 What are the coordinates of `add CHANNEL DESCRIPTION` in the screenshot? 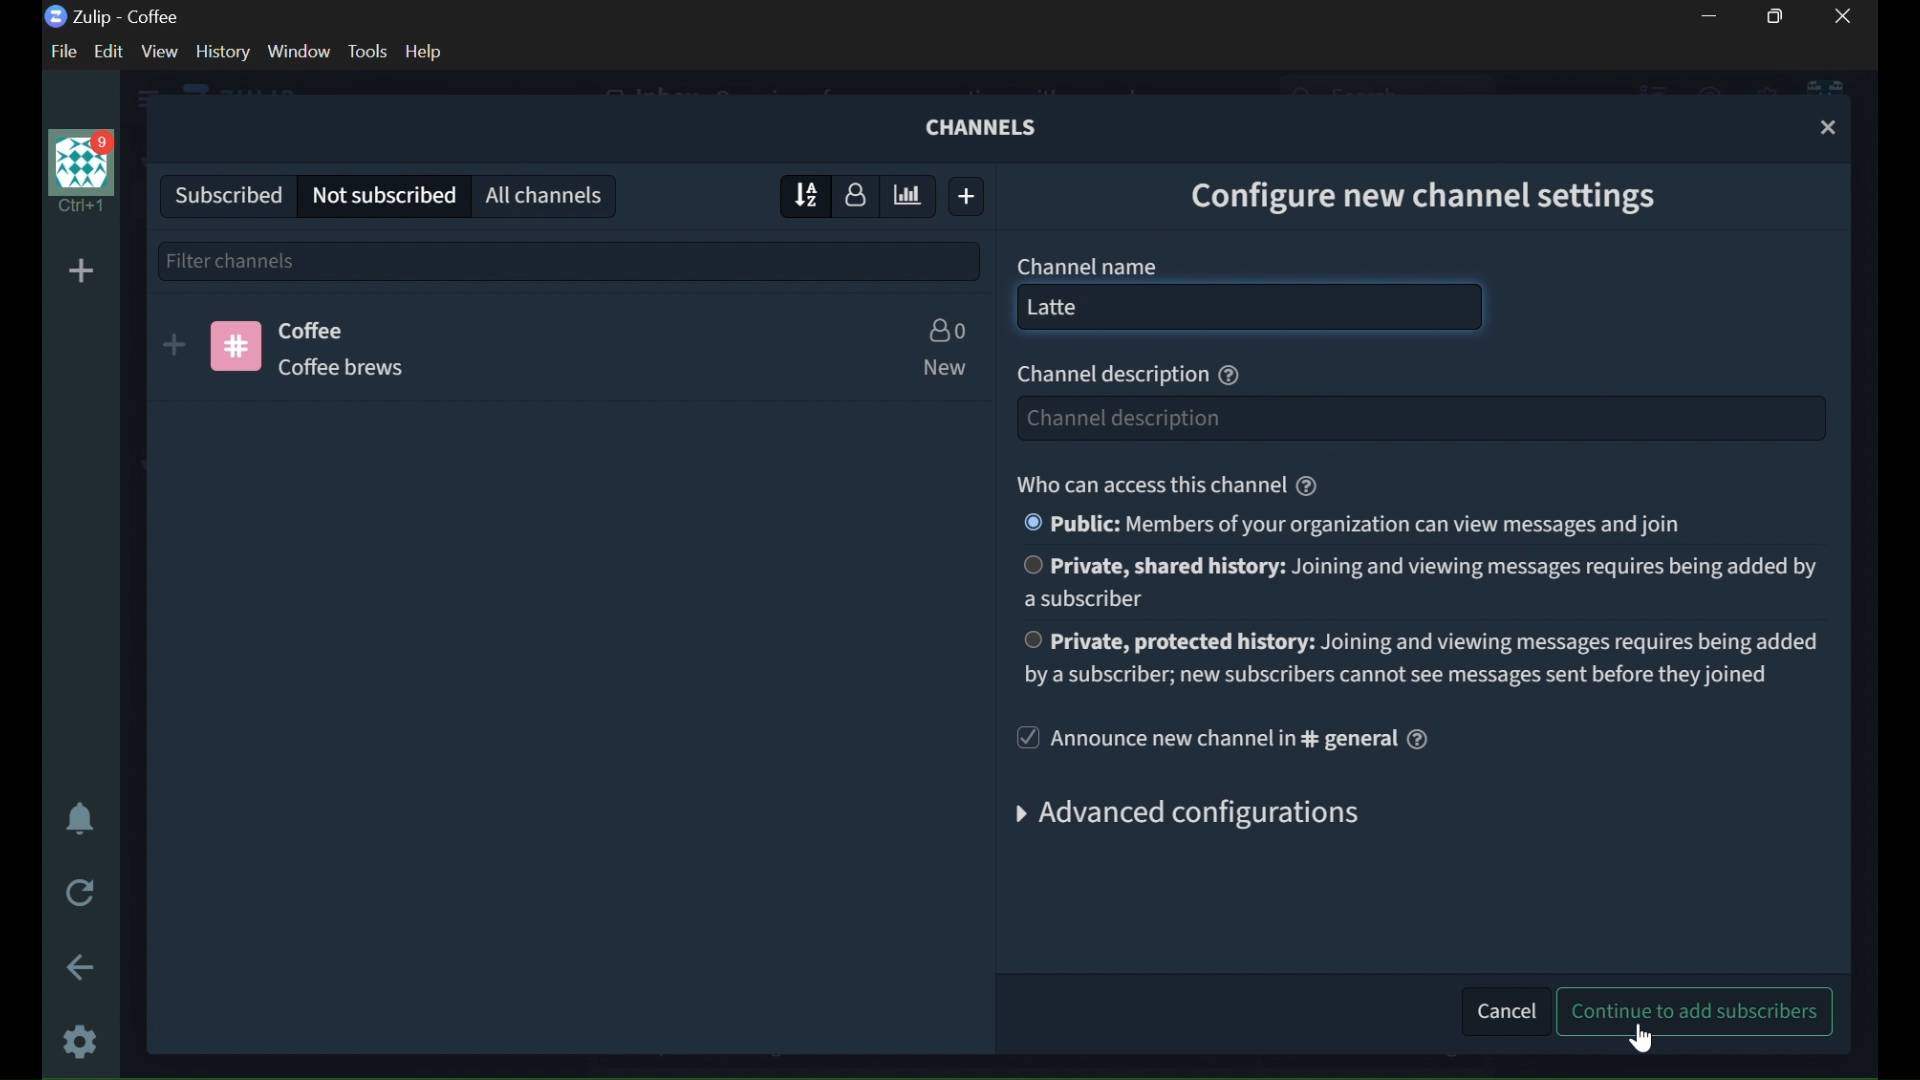 It's located at (1418, 418).